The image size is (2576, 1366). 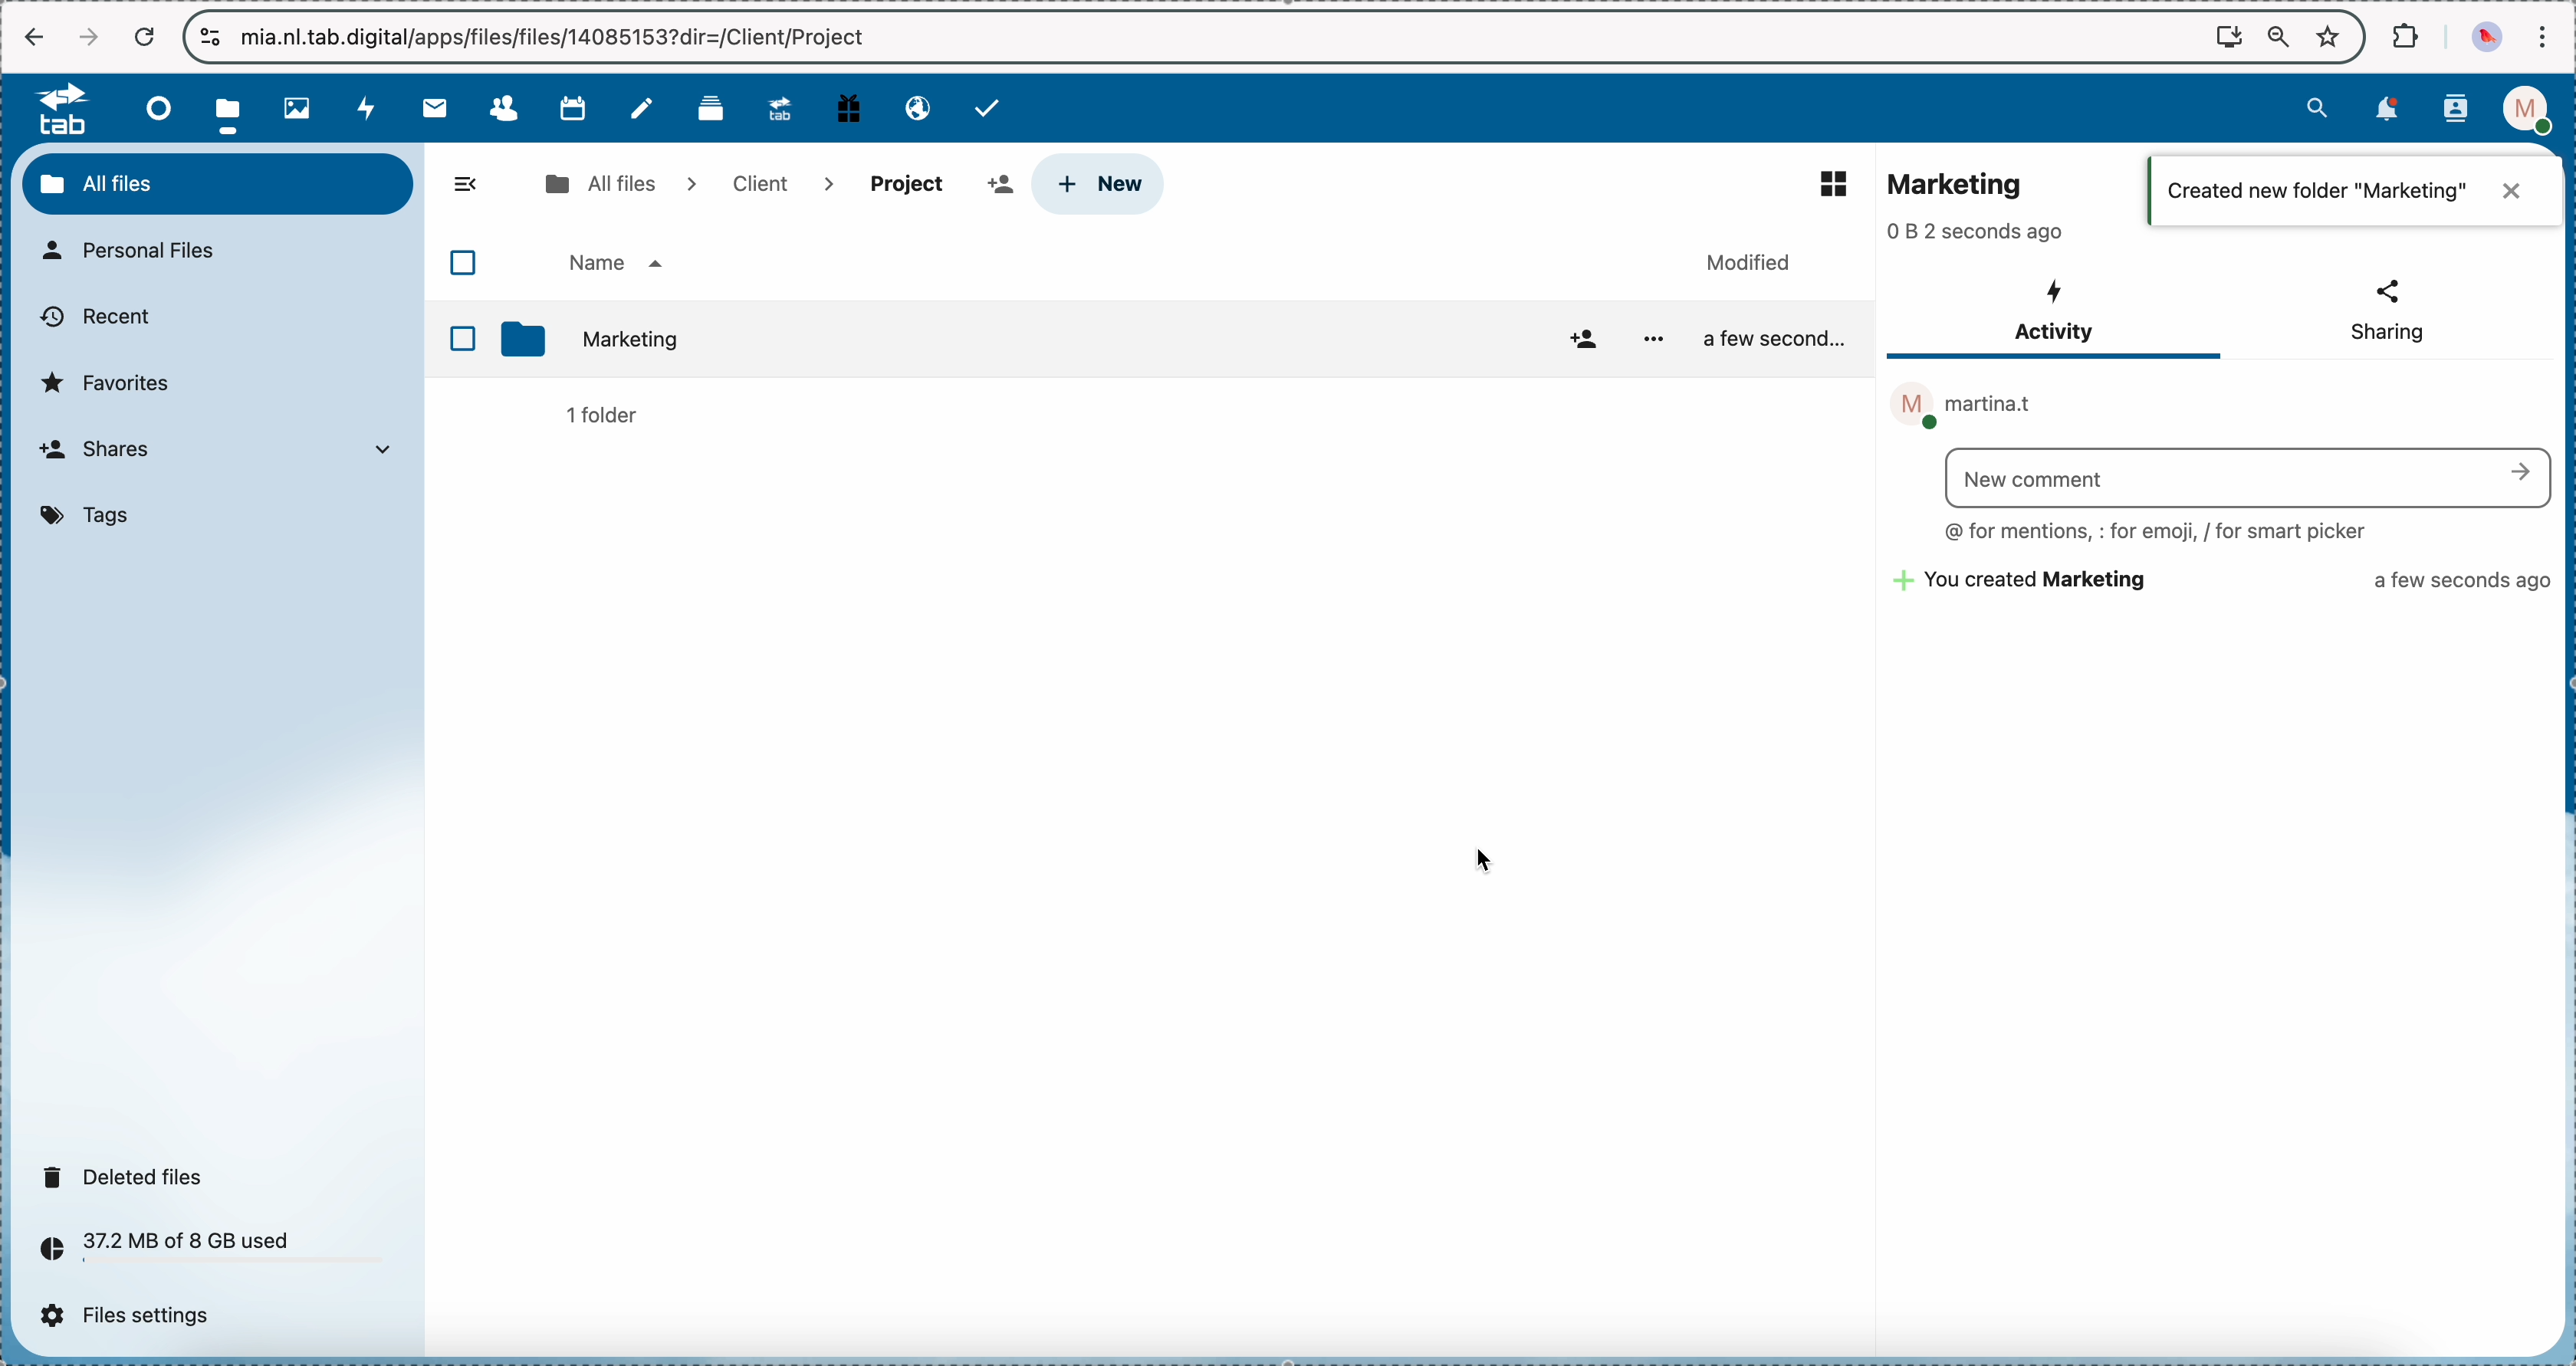 I want to click on new comment, so click(x=2252, y=478).